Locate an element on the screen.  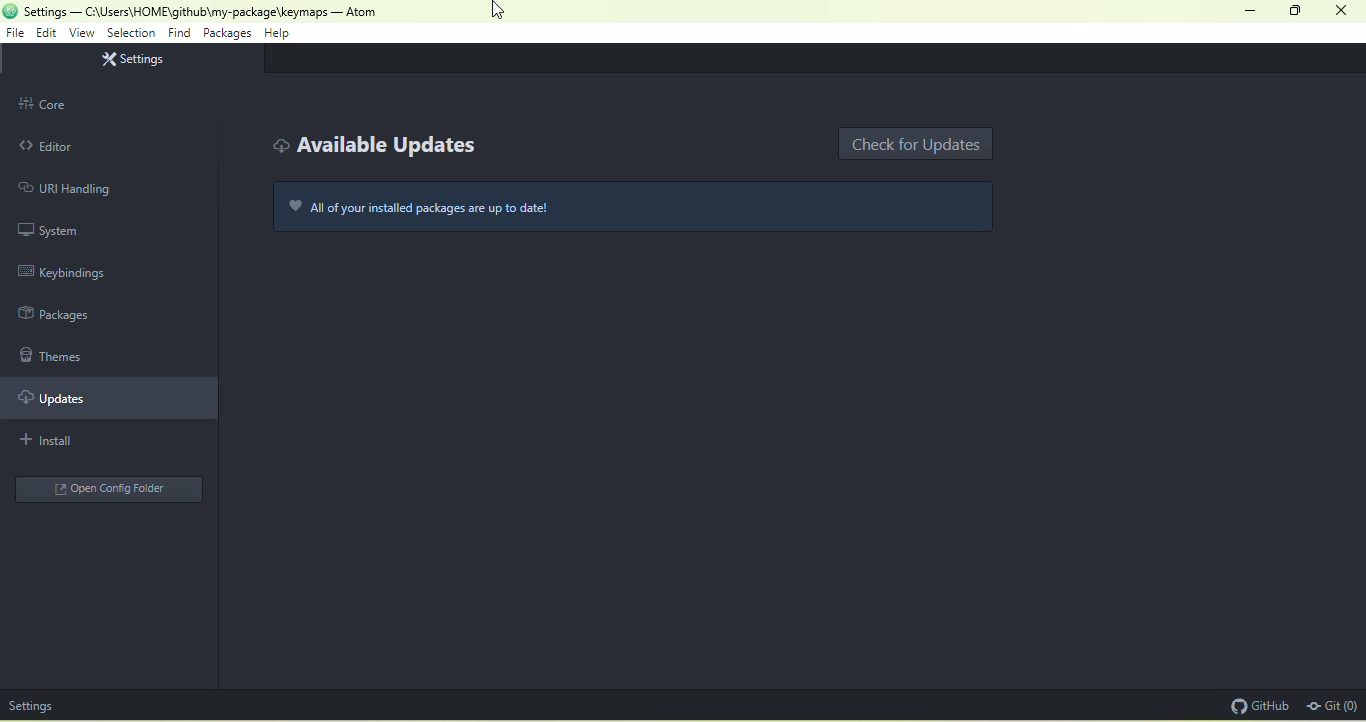
help is located at coordinates (280, 35).